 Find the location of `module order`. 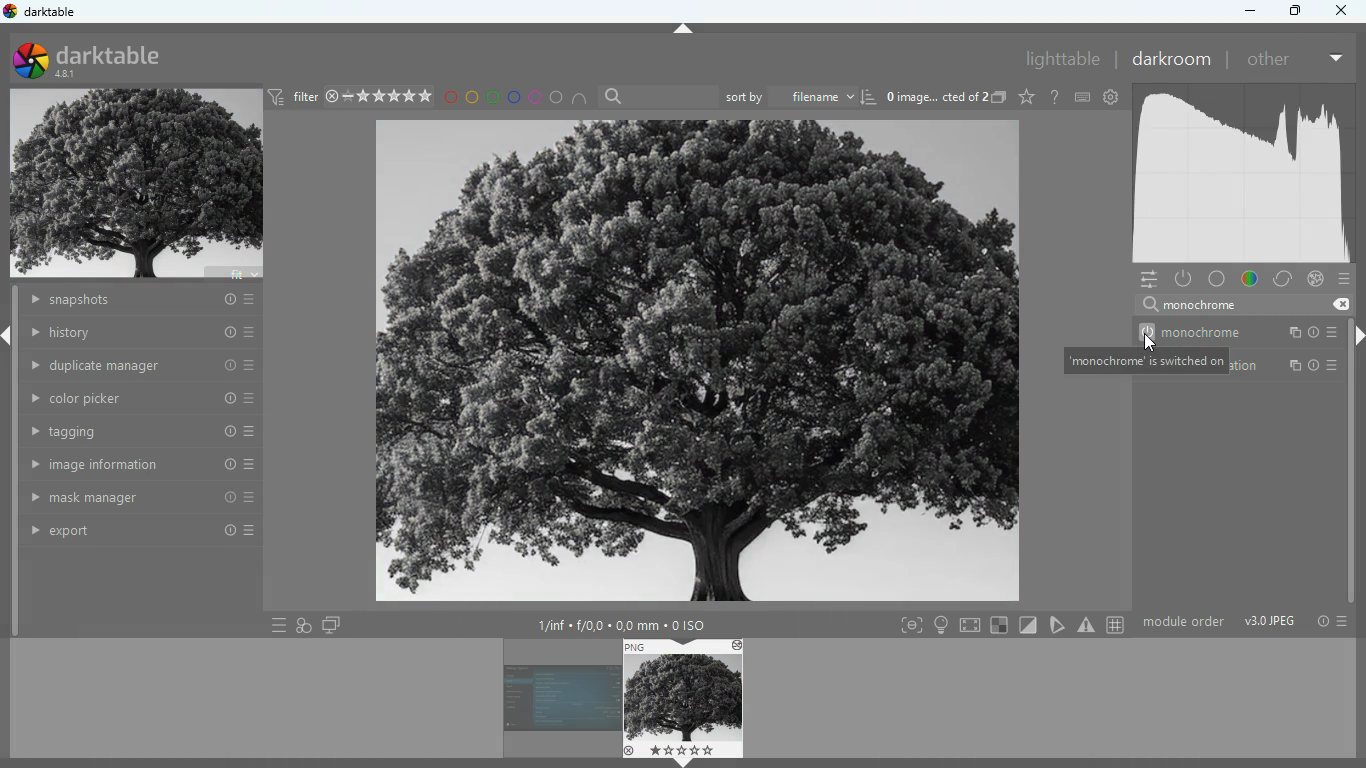

module order is located at coordinates (1184, 623).